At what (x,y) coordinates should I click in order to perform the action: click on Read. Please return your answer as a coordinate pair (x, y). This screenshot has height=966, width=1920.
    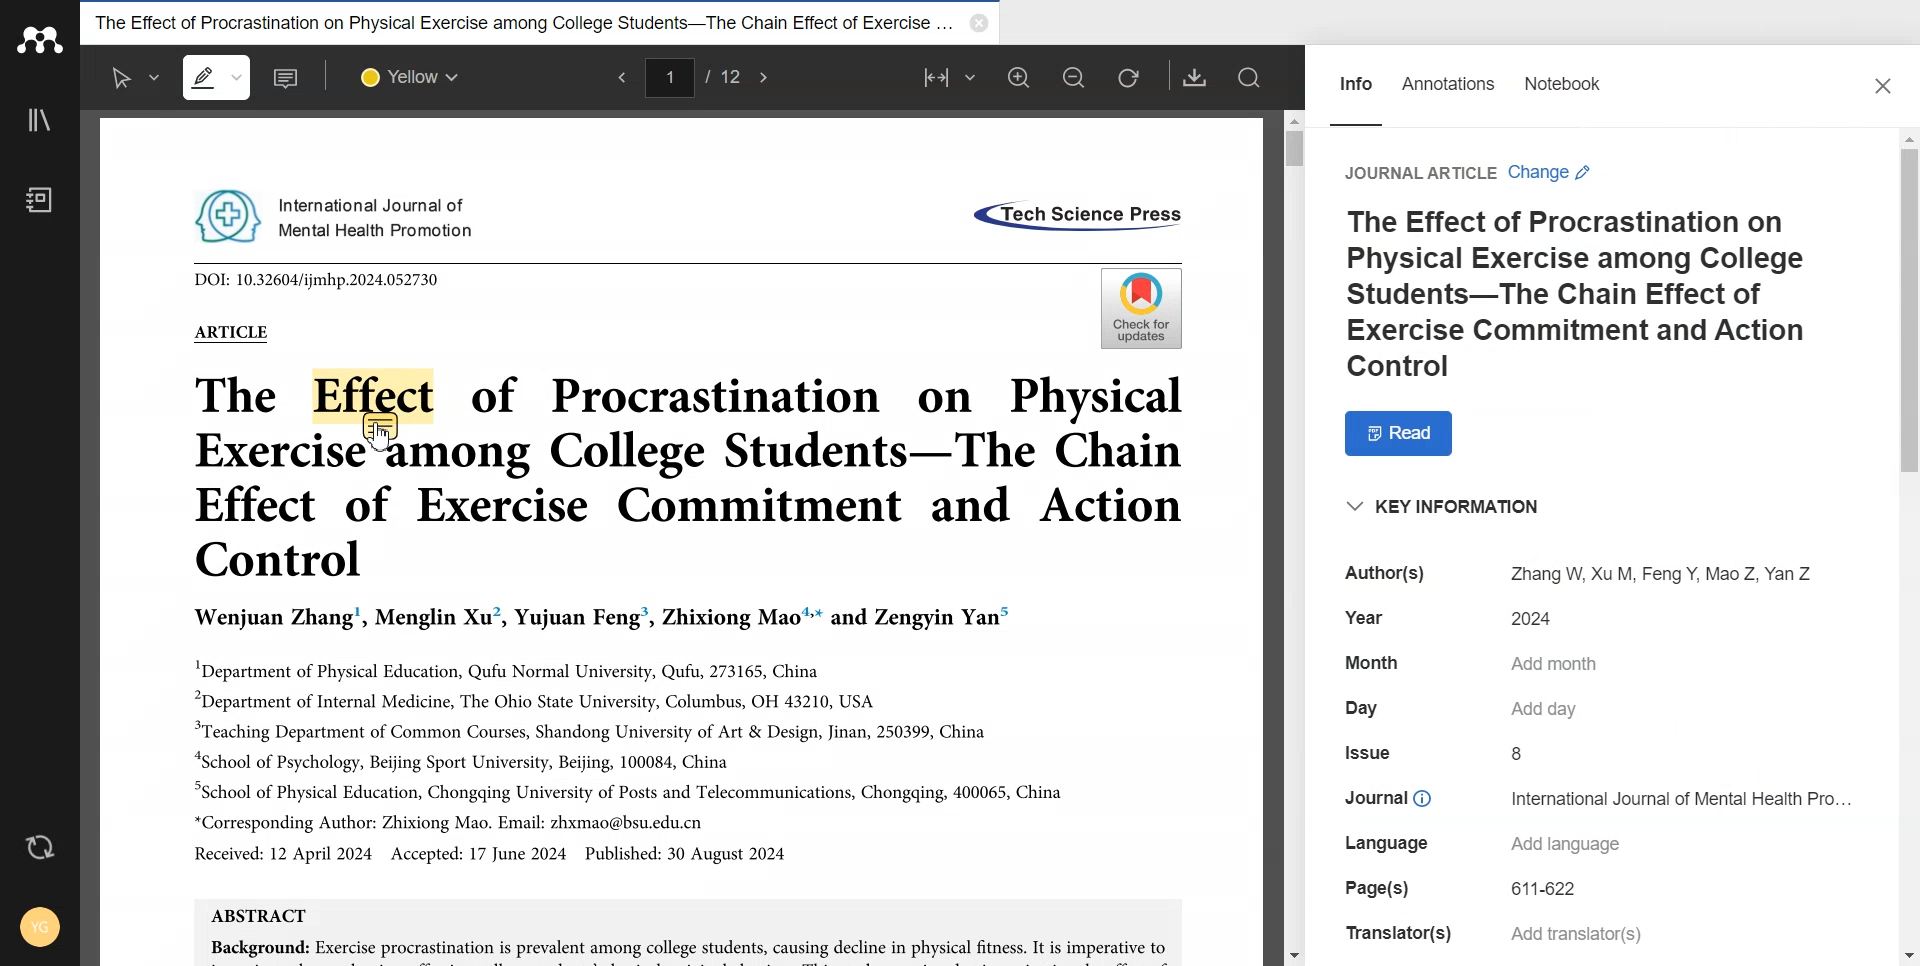
    Looking at the image, I should click on (1410, 433).